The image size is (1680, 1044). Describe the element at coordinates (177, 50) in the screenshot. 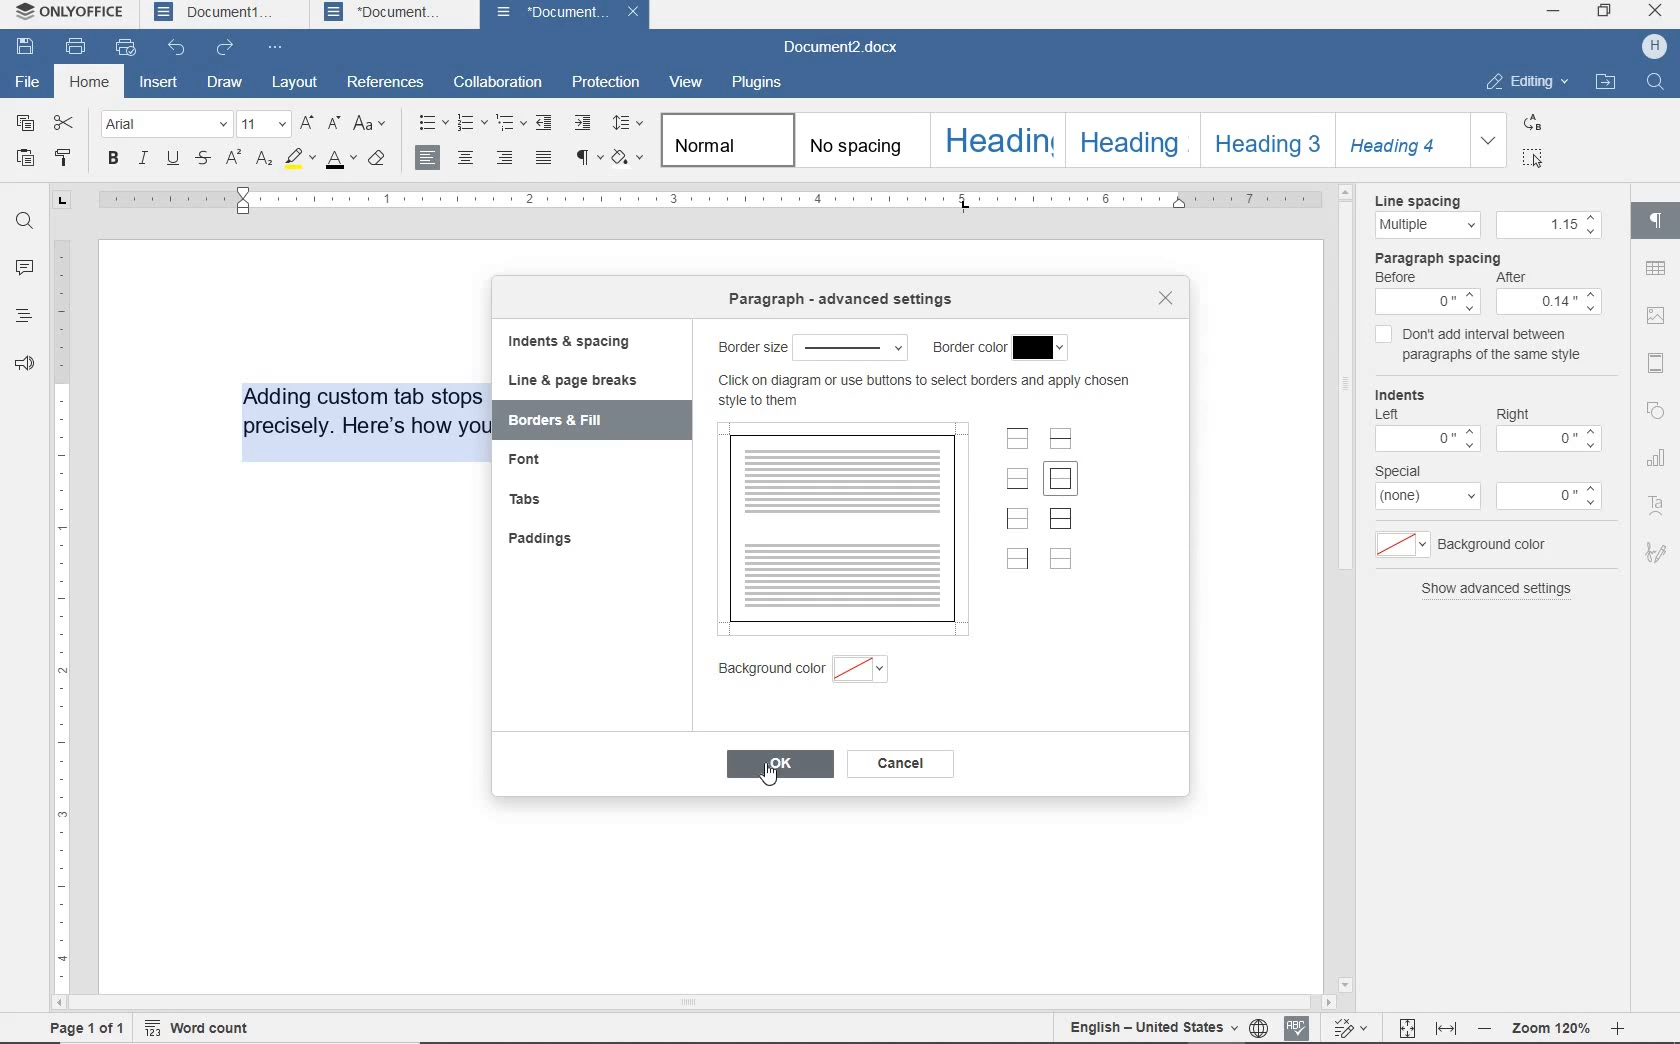

I see `undo` at that location.